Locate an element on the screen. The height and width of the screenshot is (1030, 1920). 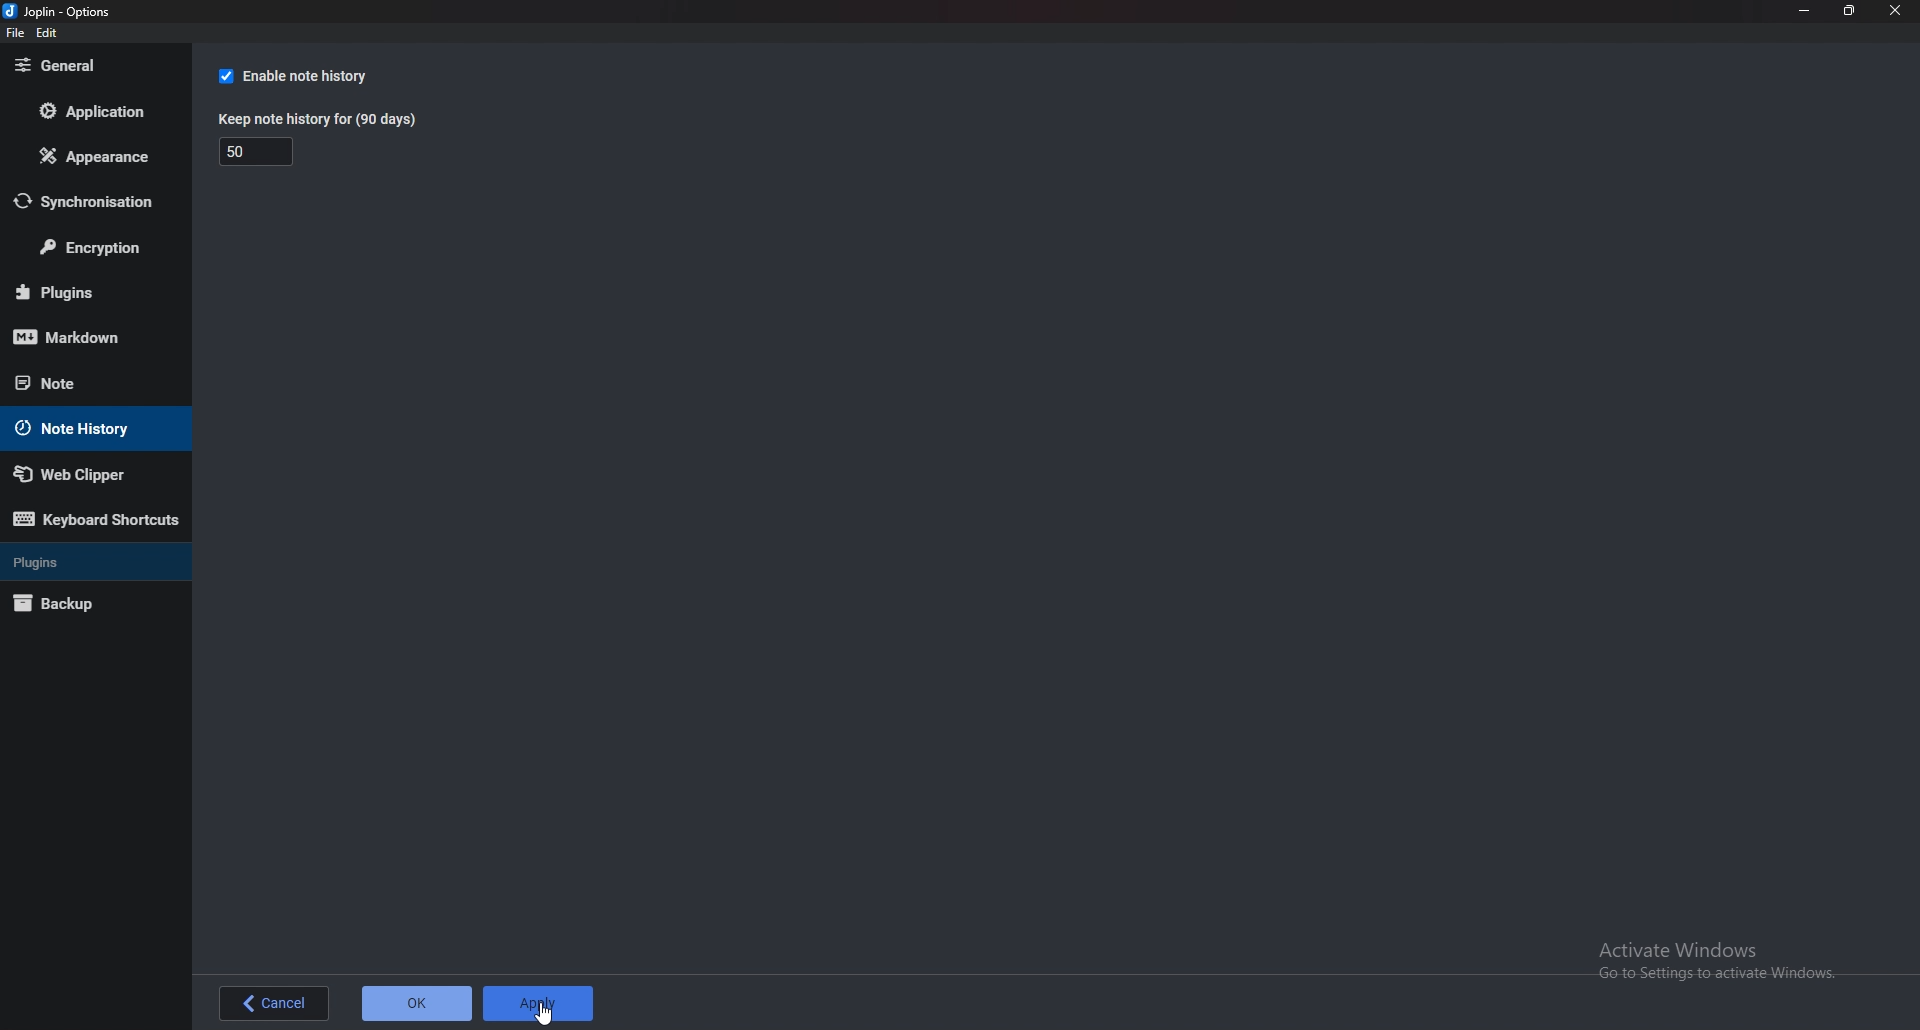
Joplin - Options is located at coordinates (62, 12).